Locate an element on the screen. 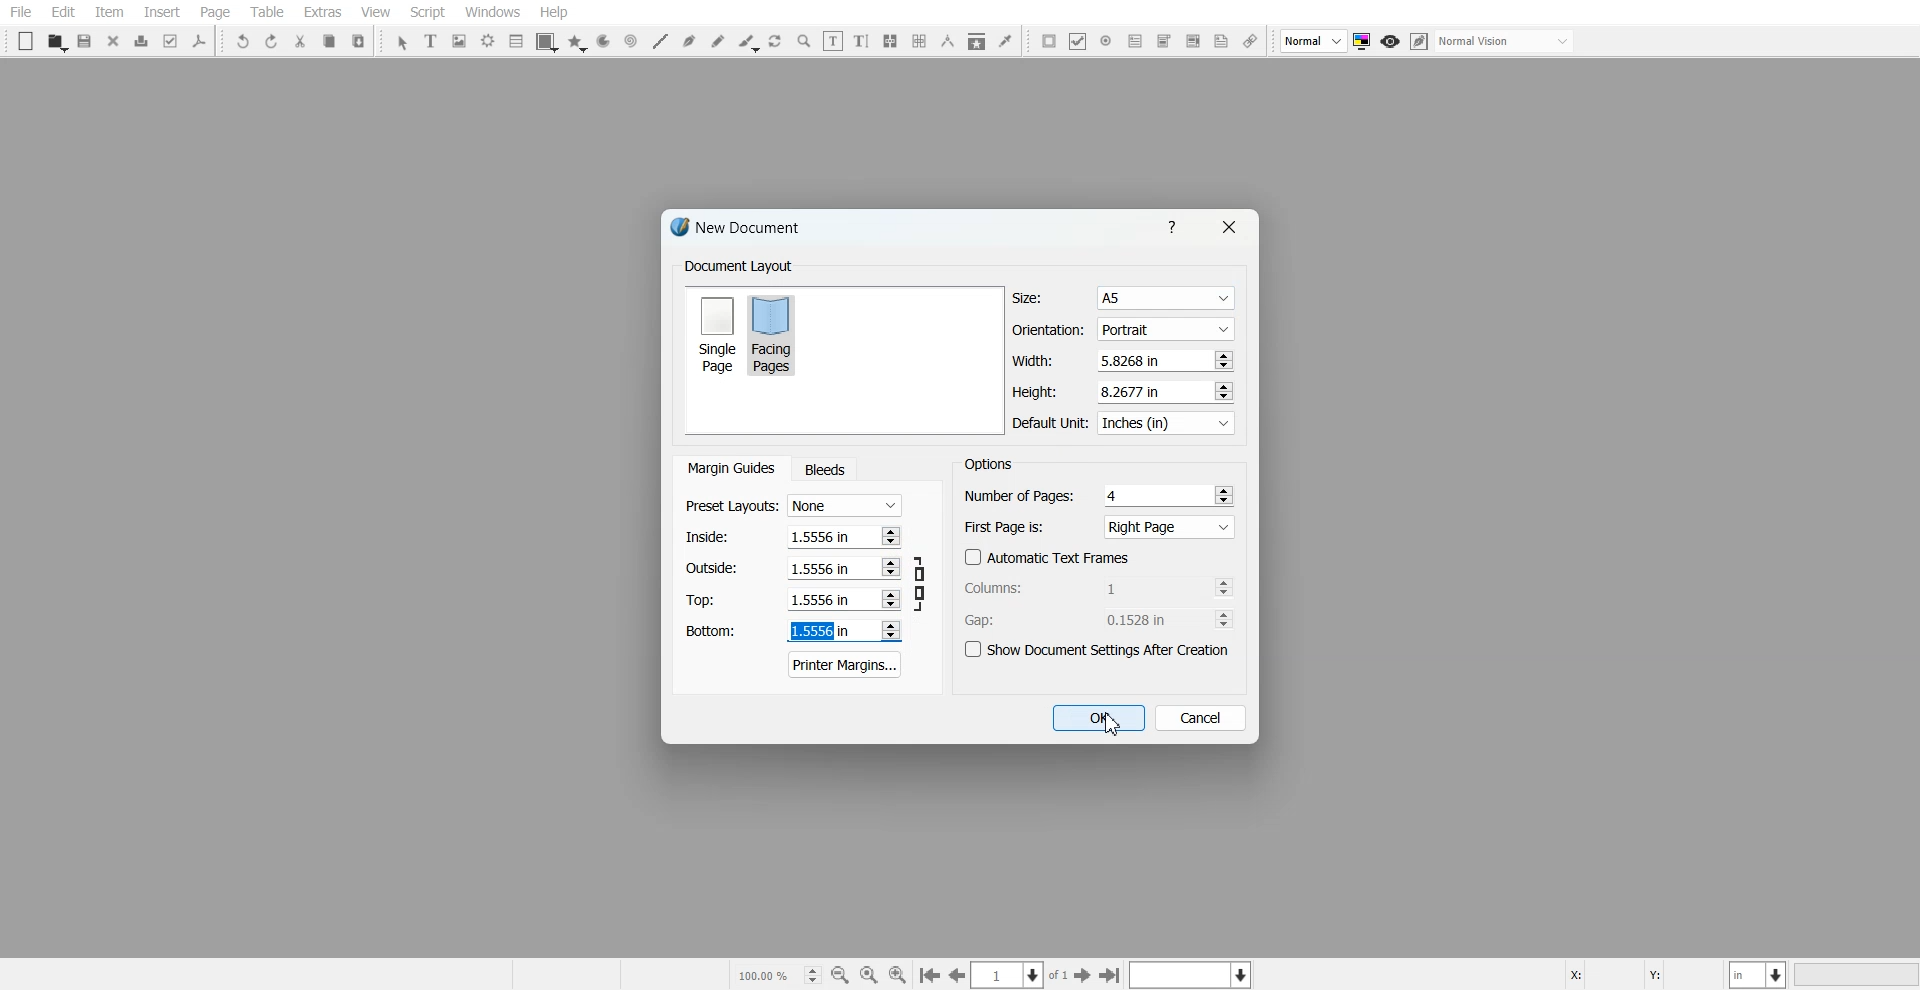 The height and width of the screenshot is (990, 1920). List is located at coordinates (517, 40).